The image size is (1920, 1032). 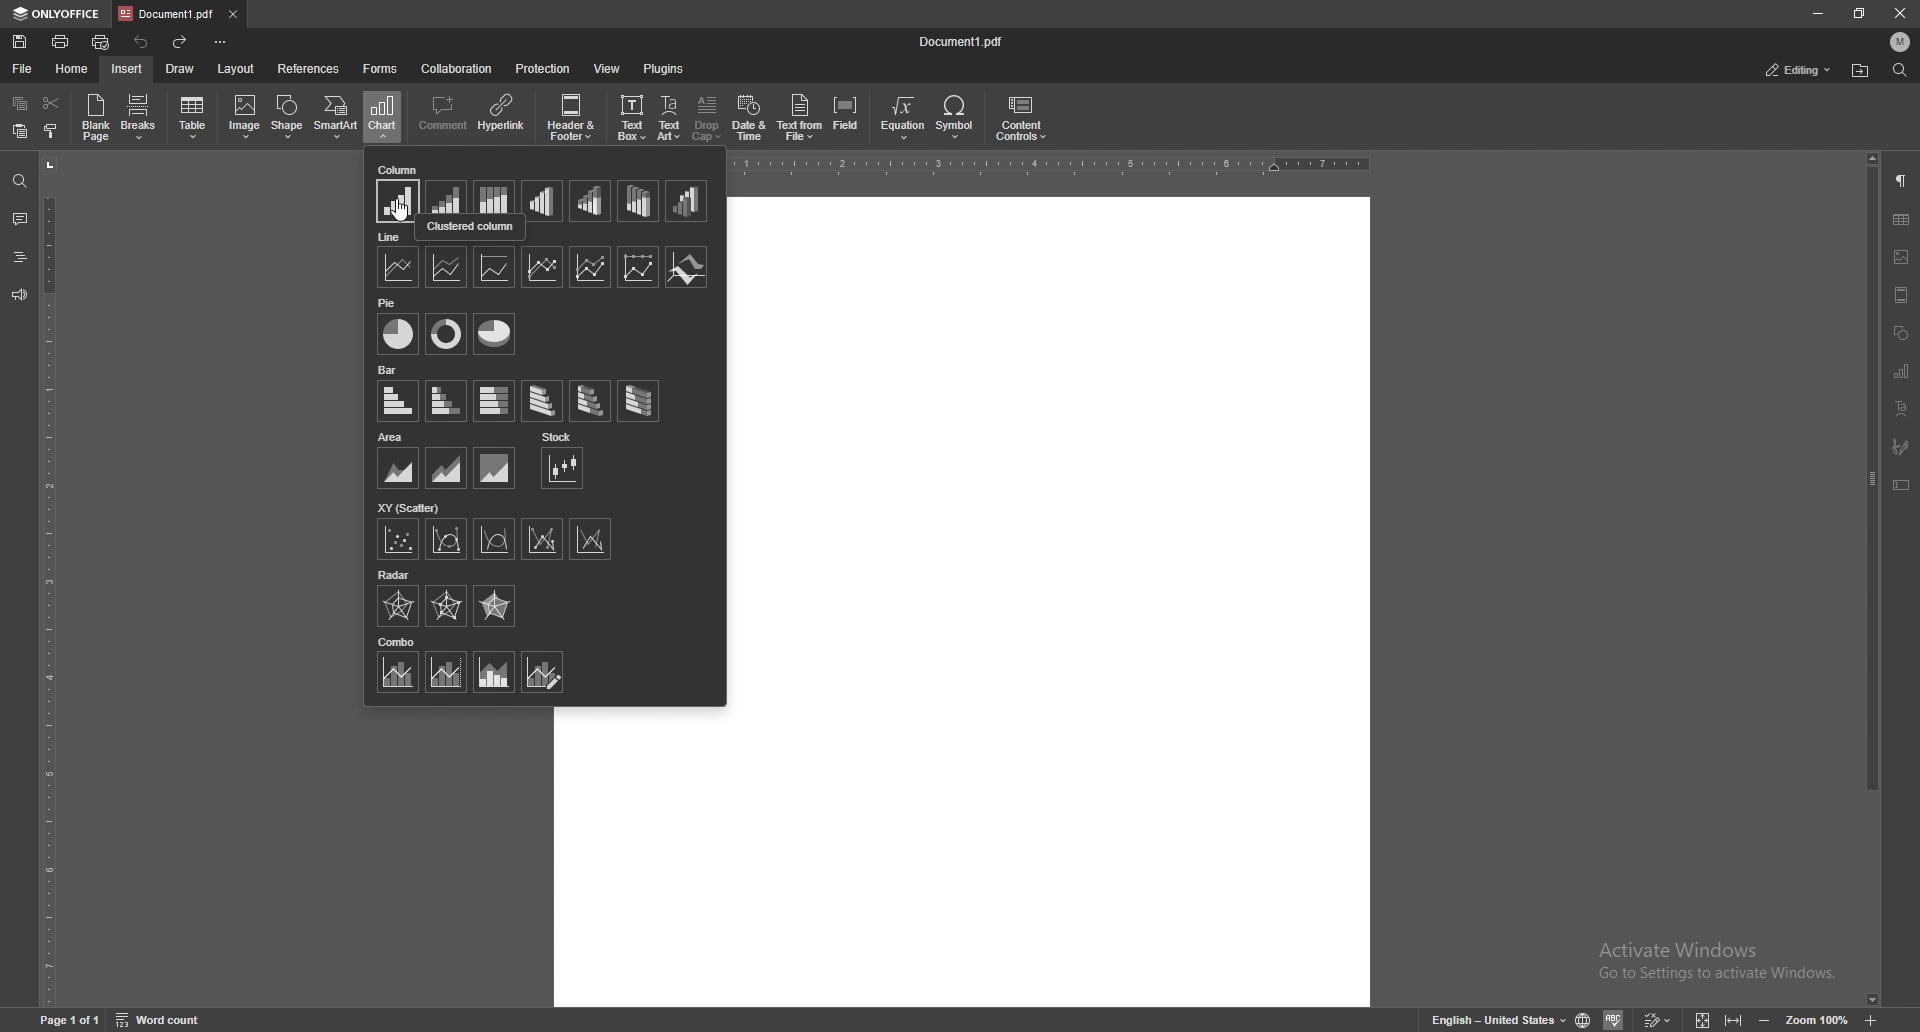 What do you see at coordinates (389, 301) in the screenshot?
I see `pie` at bounding box center [389, 301].